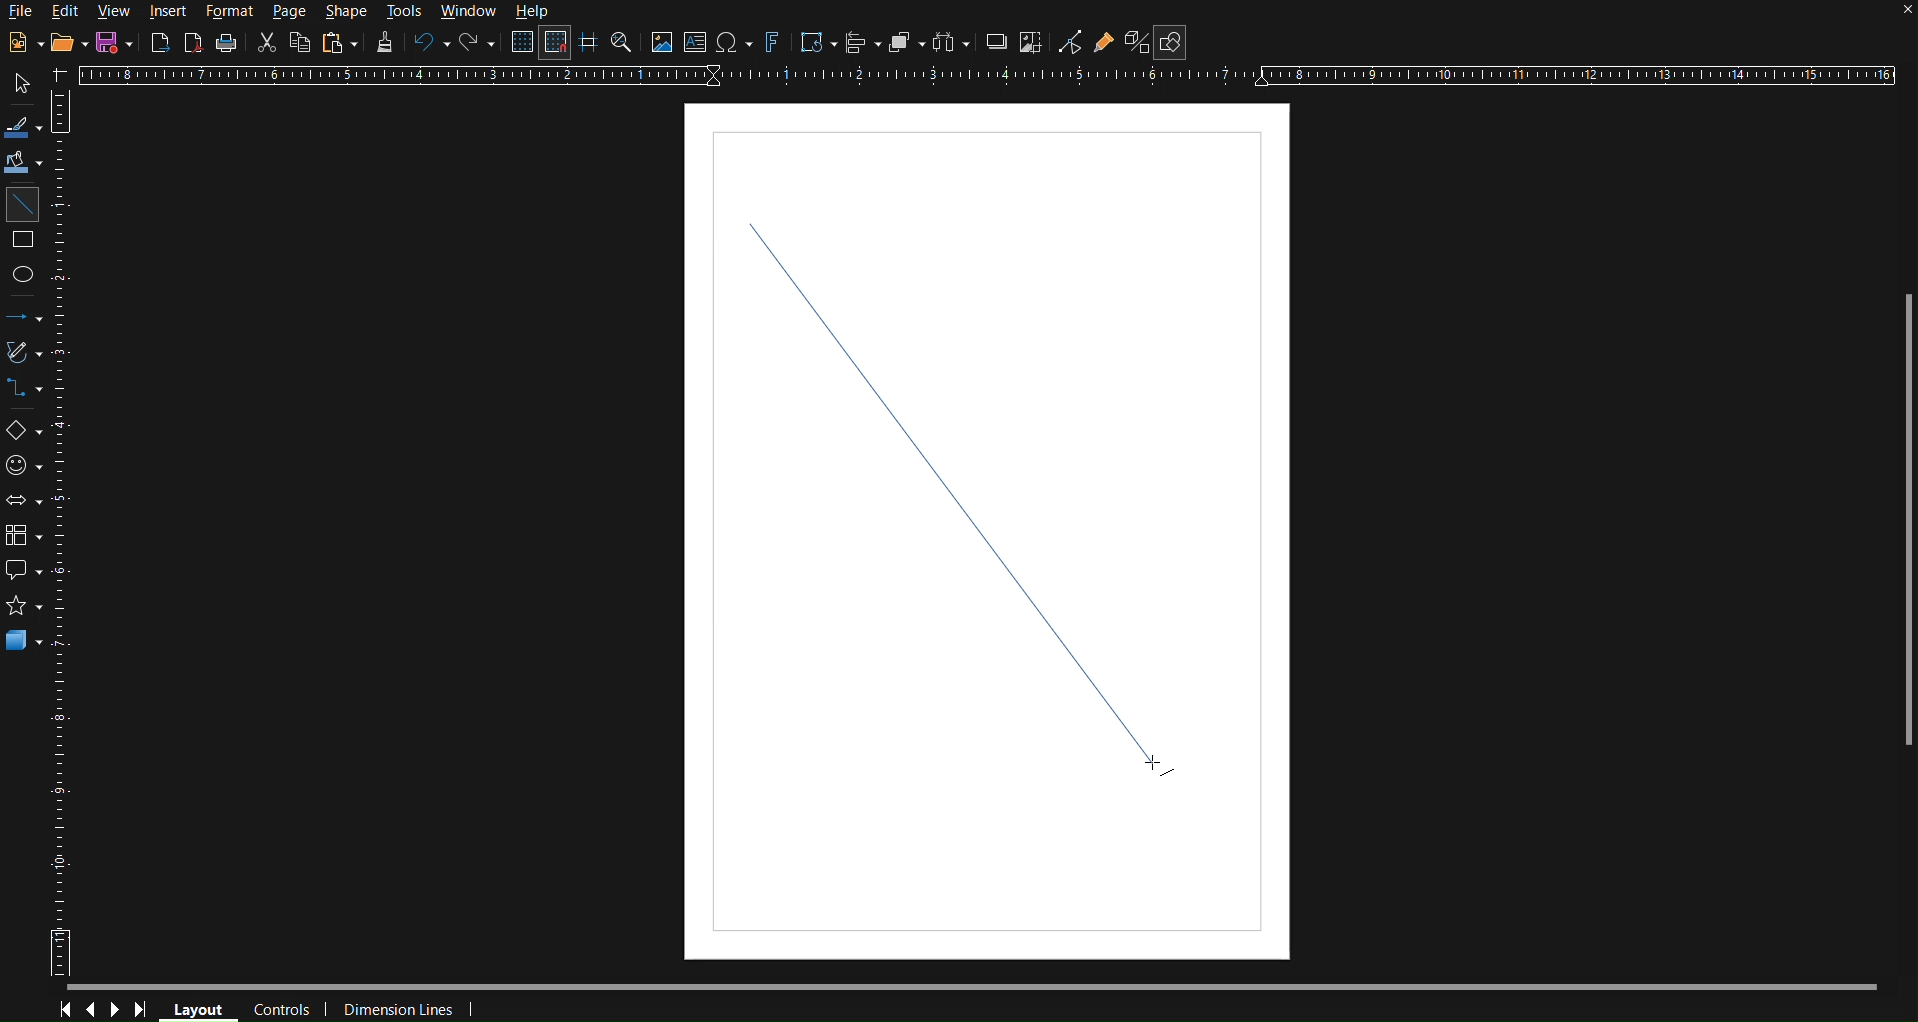 The height and width of the screenshot is (1022, 1918). I want to click on Insert Textbox, so click(696, 43).